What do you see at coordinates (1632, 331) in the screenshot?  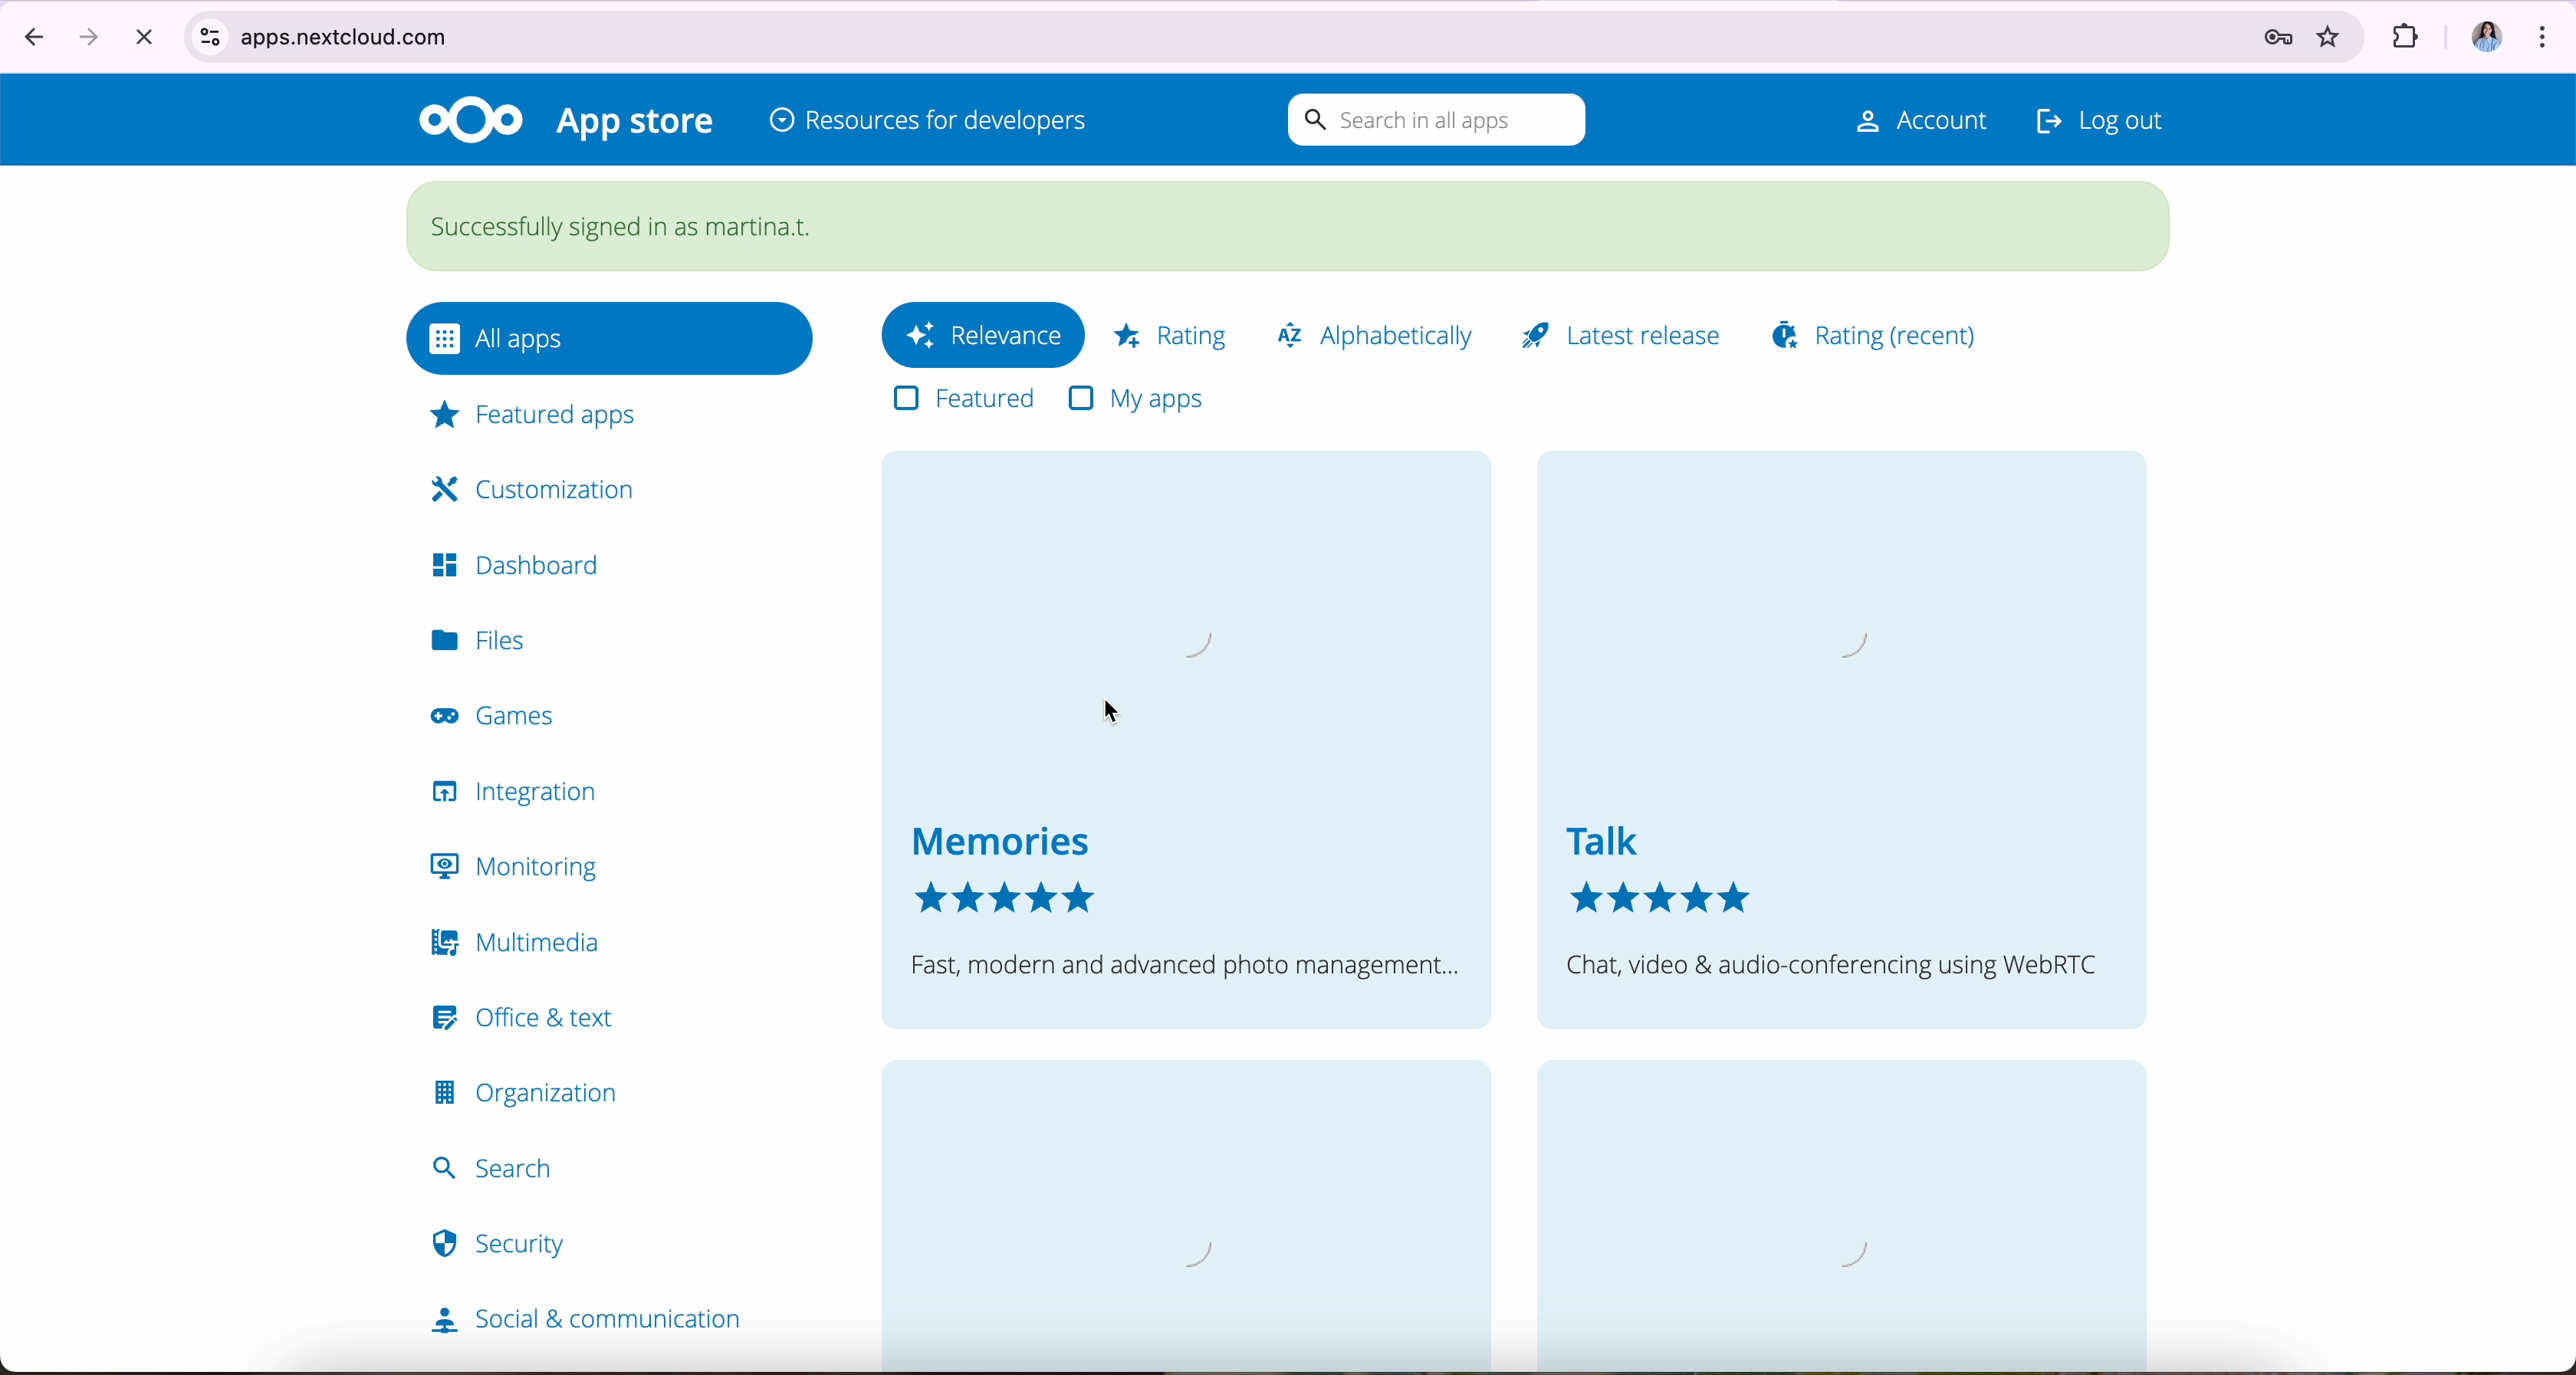 I see `latest release` at bounding box center [1632, 331].